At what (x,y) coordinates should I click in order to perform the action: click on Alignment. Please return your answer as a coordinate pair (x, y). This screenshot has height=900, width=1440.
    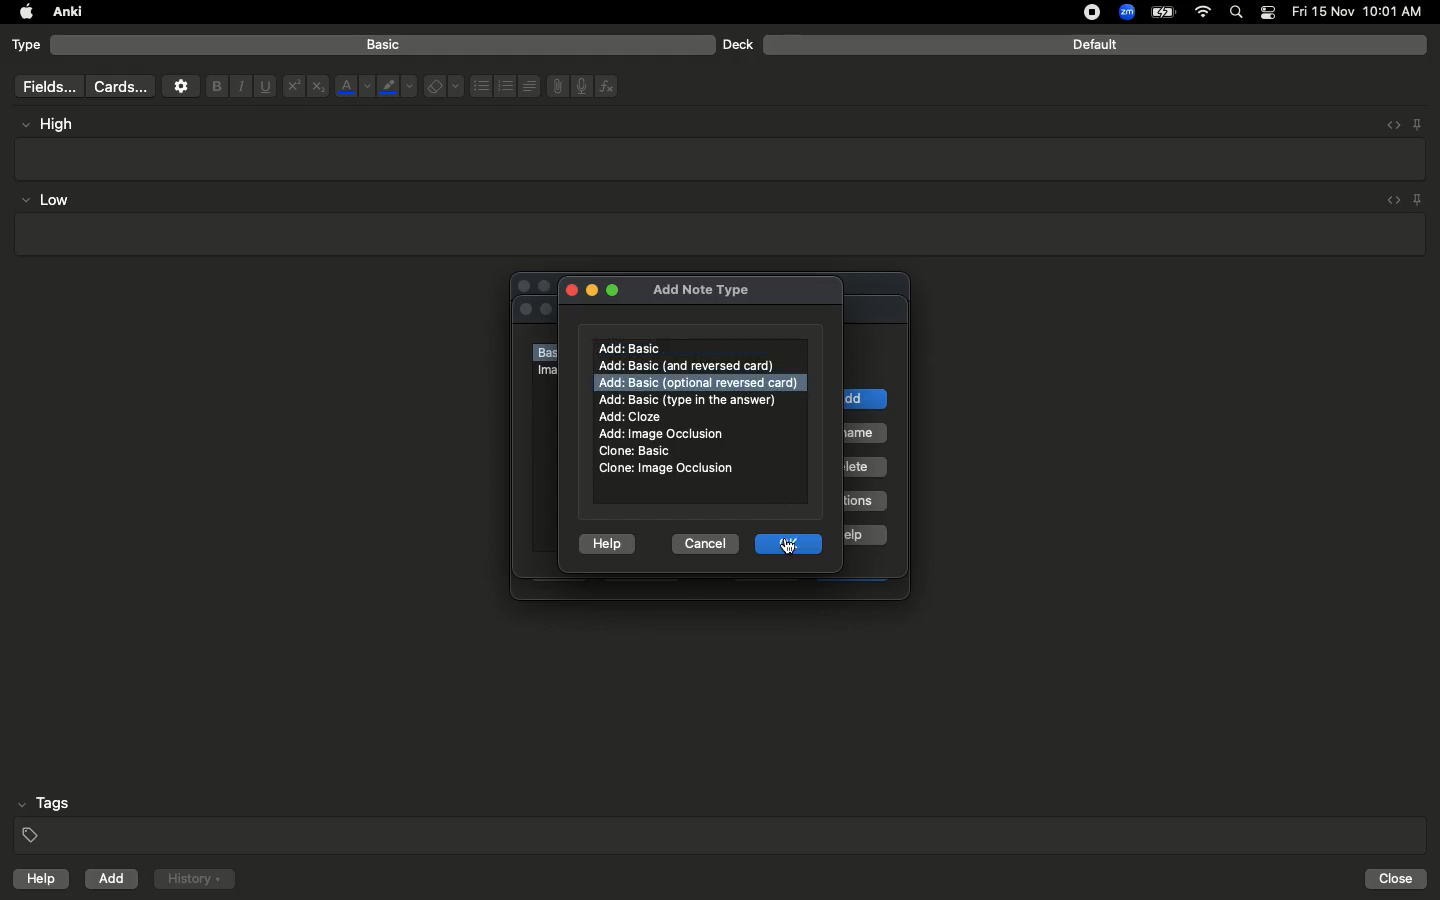
    Looking at the image, I should click on (527, 84).